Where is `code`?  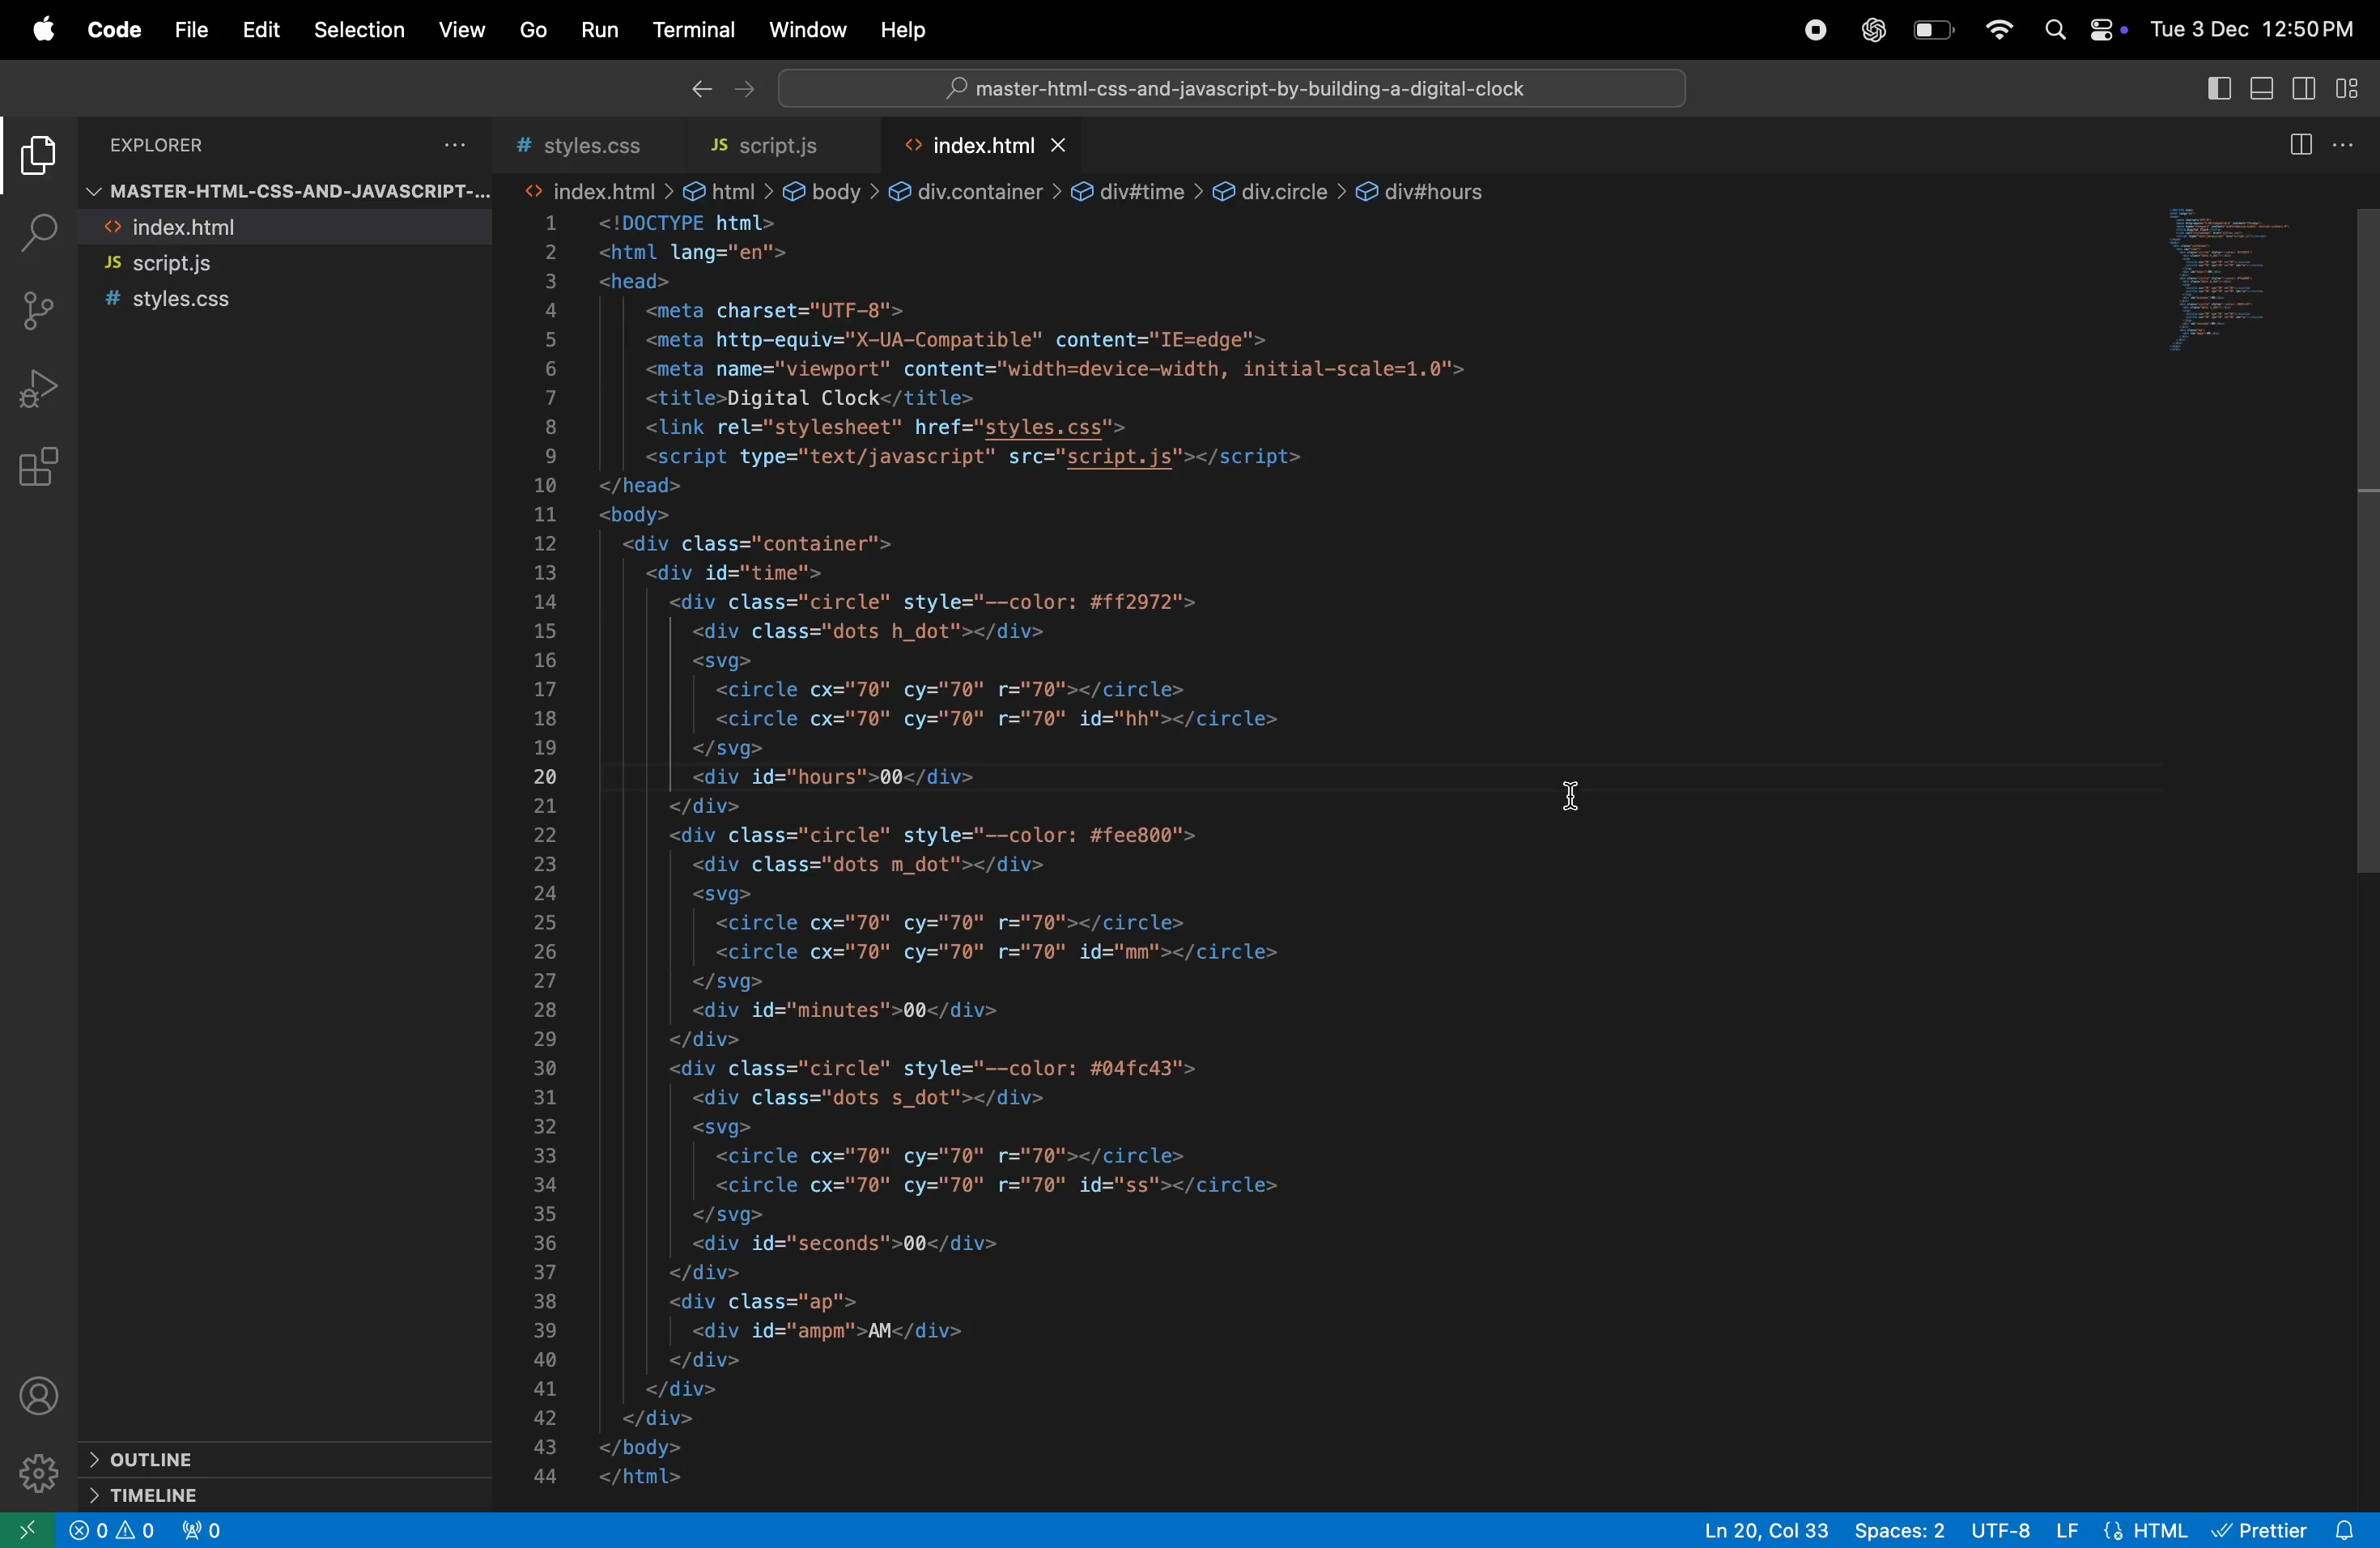 code is located at coordinates (118, 31).